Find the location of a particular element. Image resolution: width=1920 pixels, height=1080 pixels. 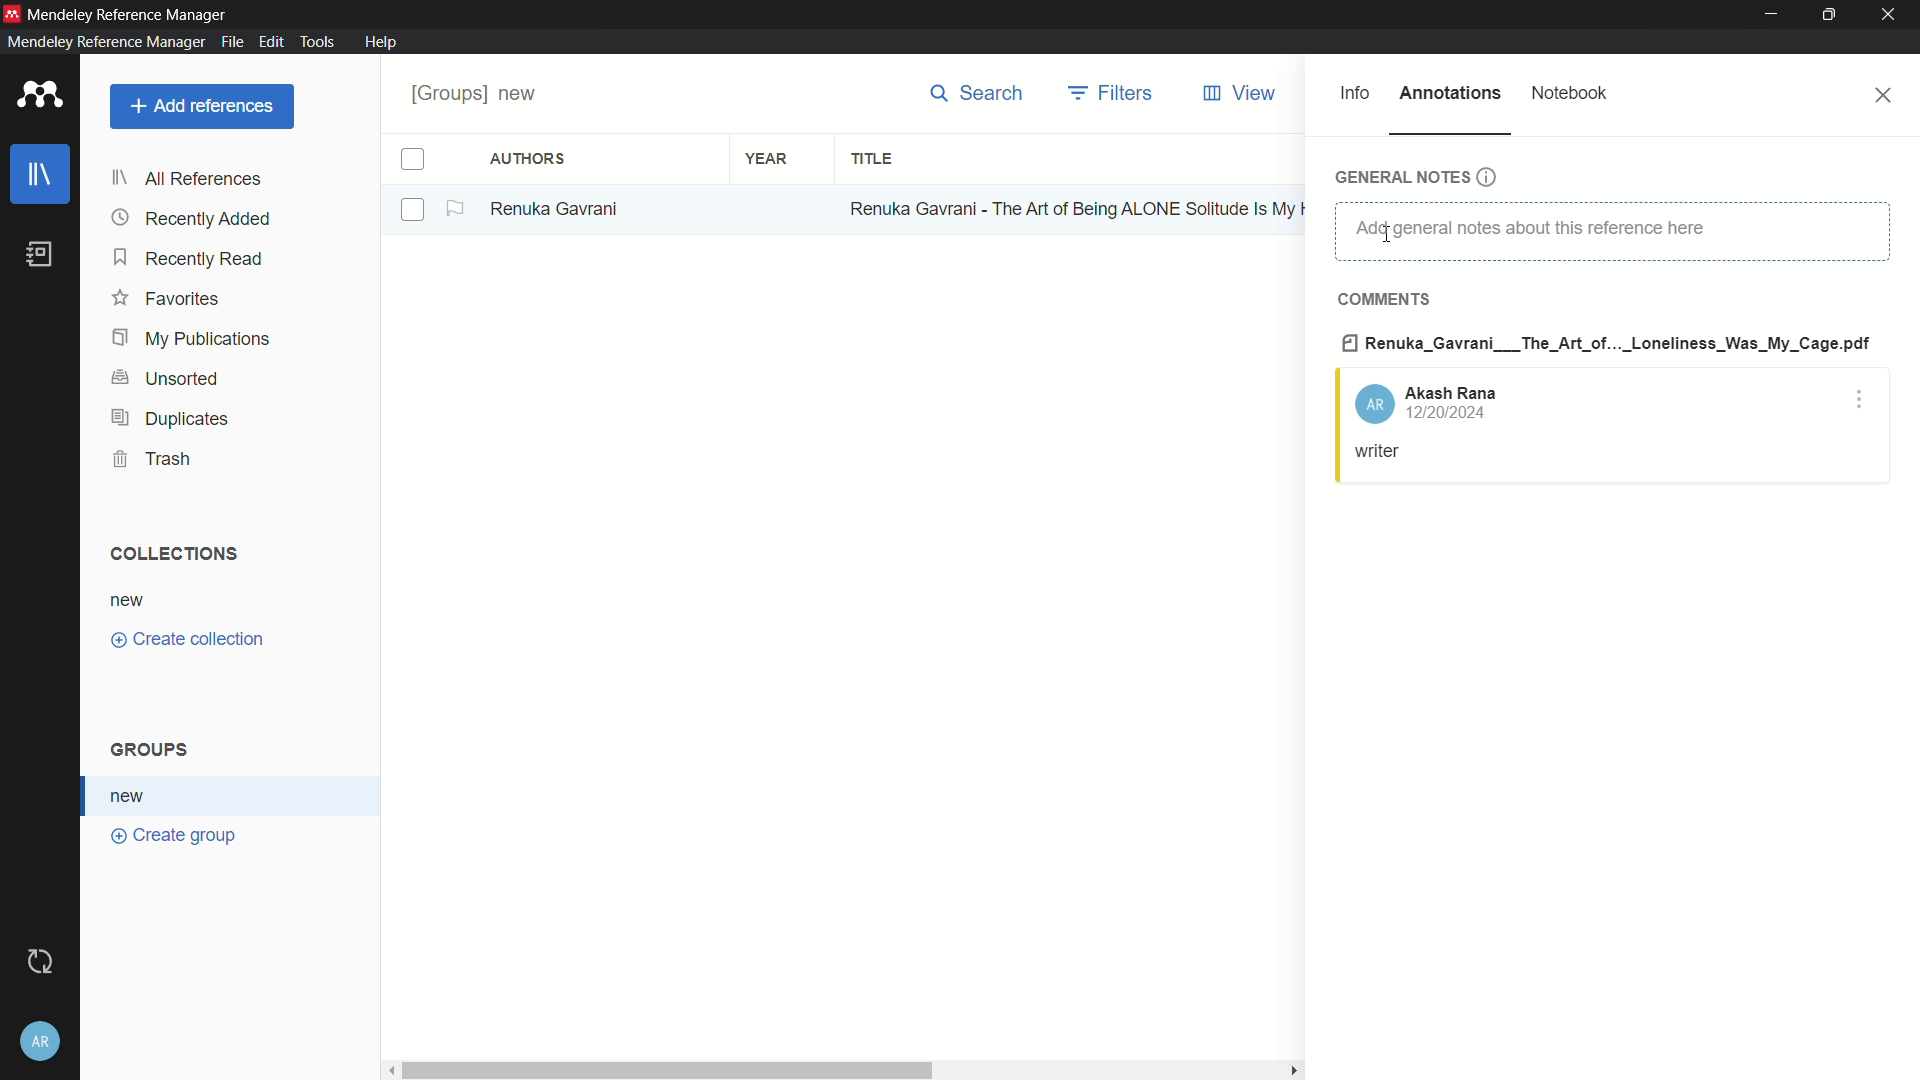

year is located at coordinates (766, 157).